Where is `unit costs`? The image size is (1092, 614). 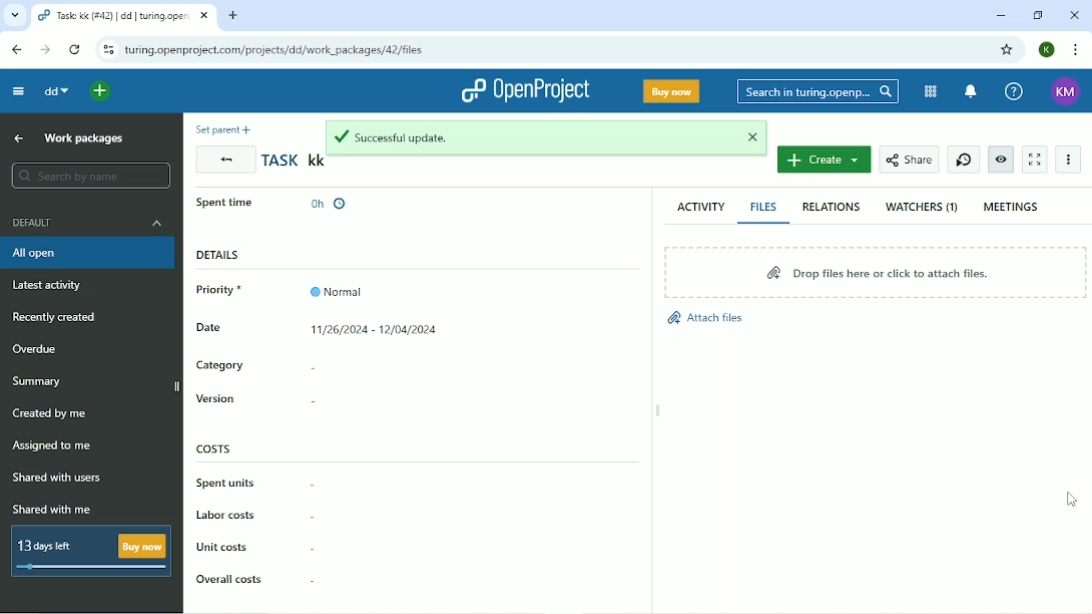
unit costs is located at coordinates (255, 547).